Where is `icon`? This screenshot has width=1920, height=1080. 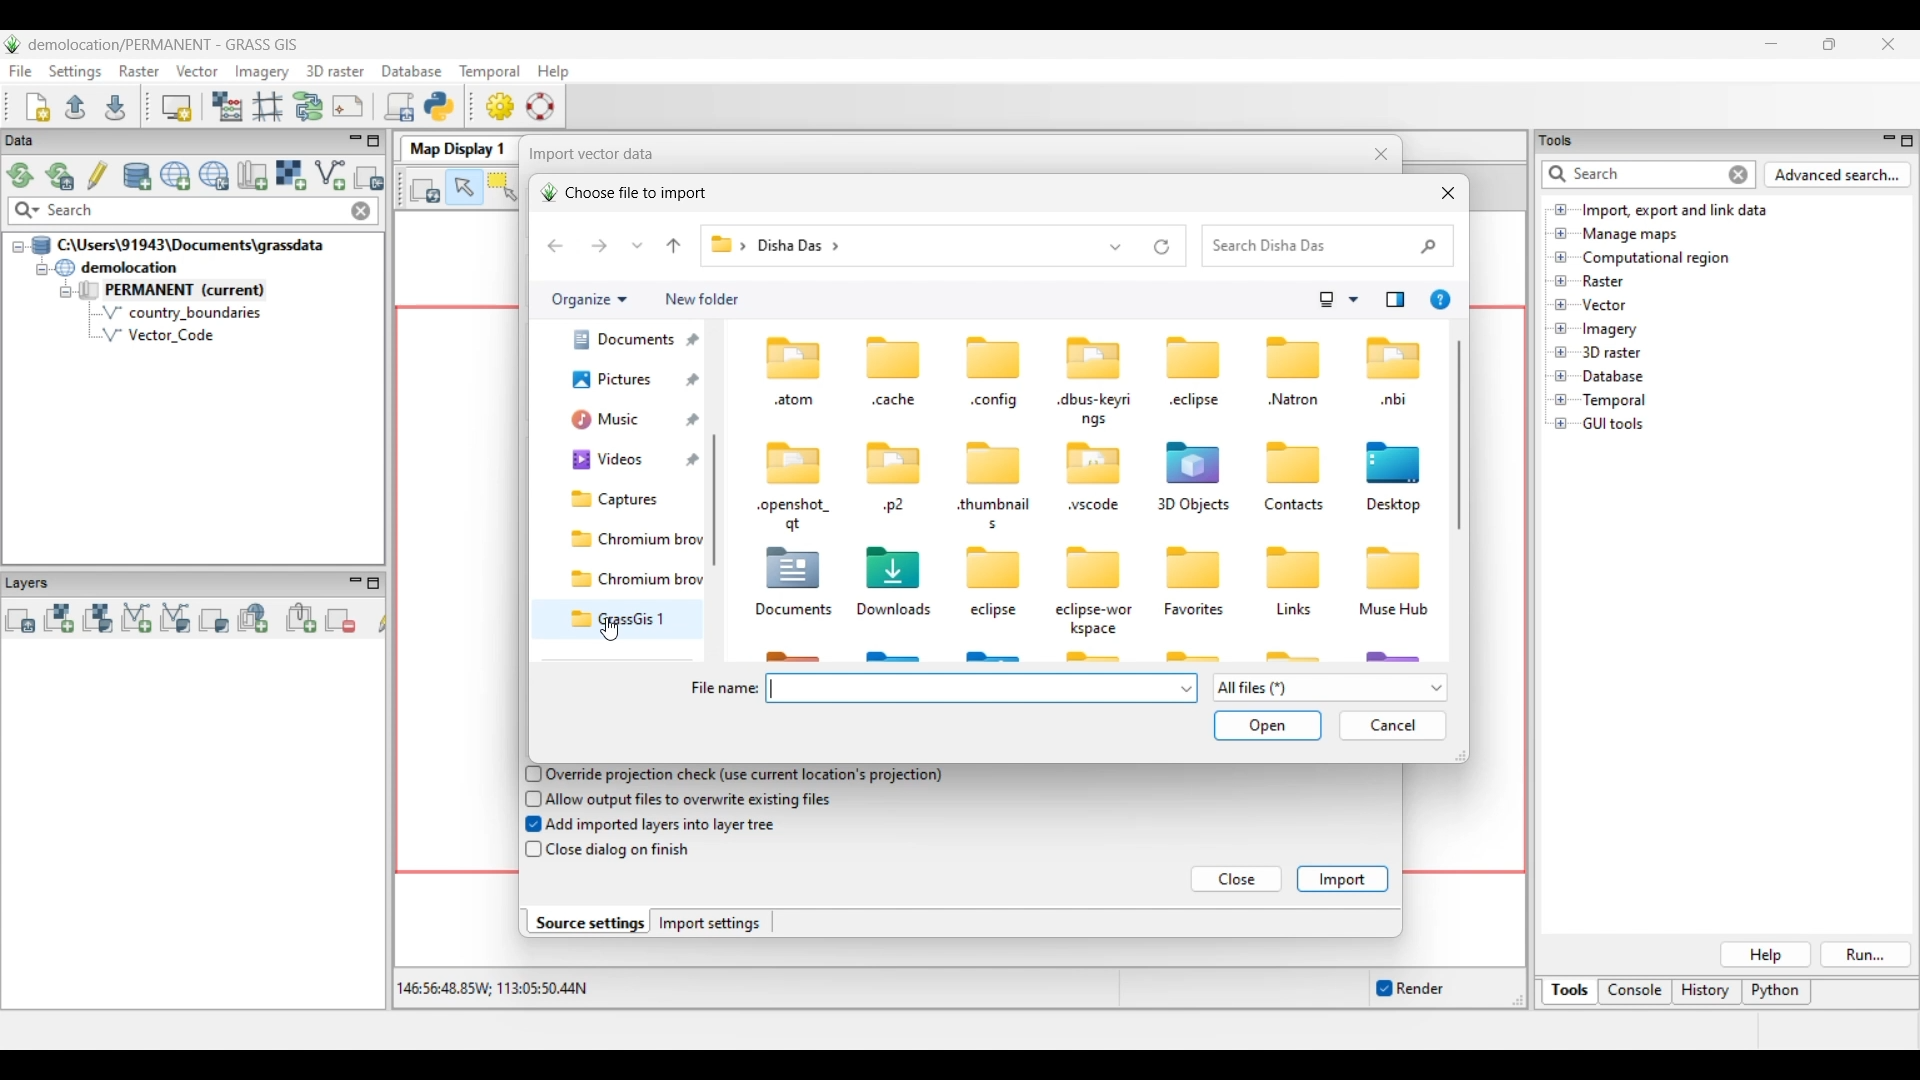
icon is located at coordinates (1394, 358).